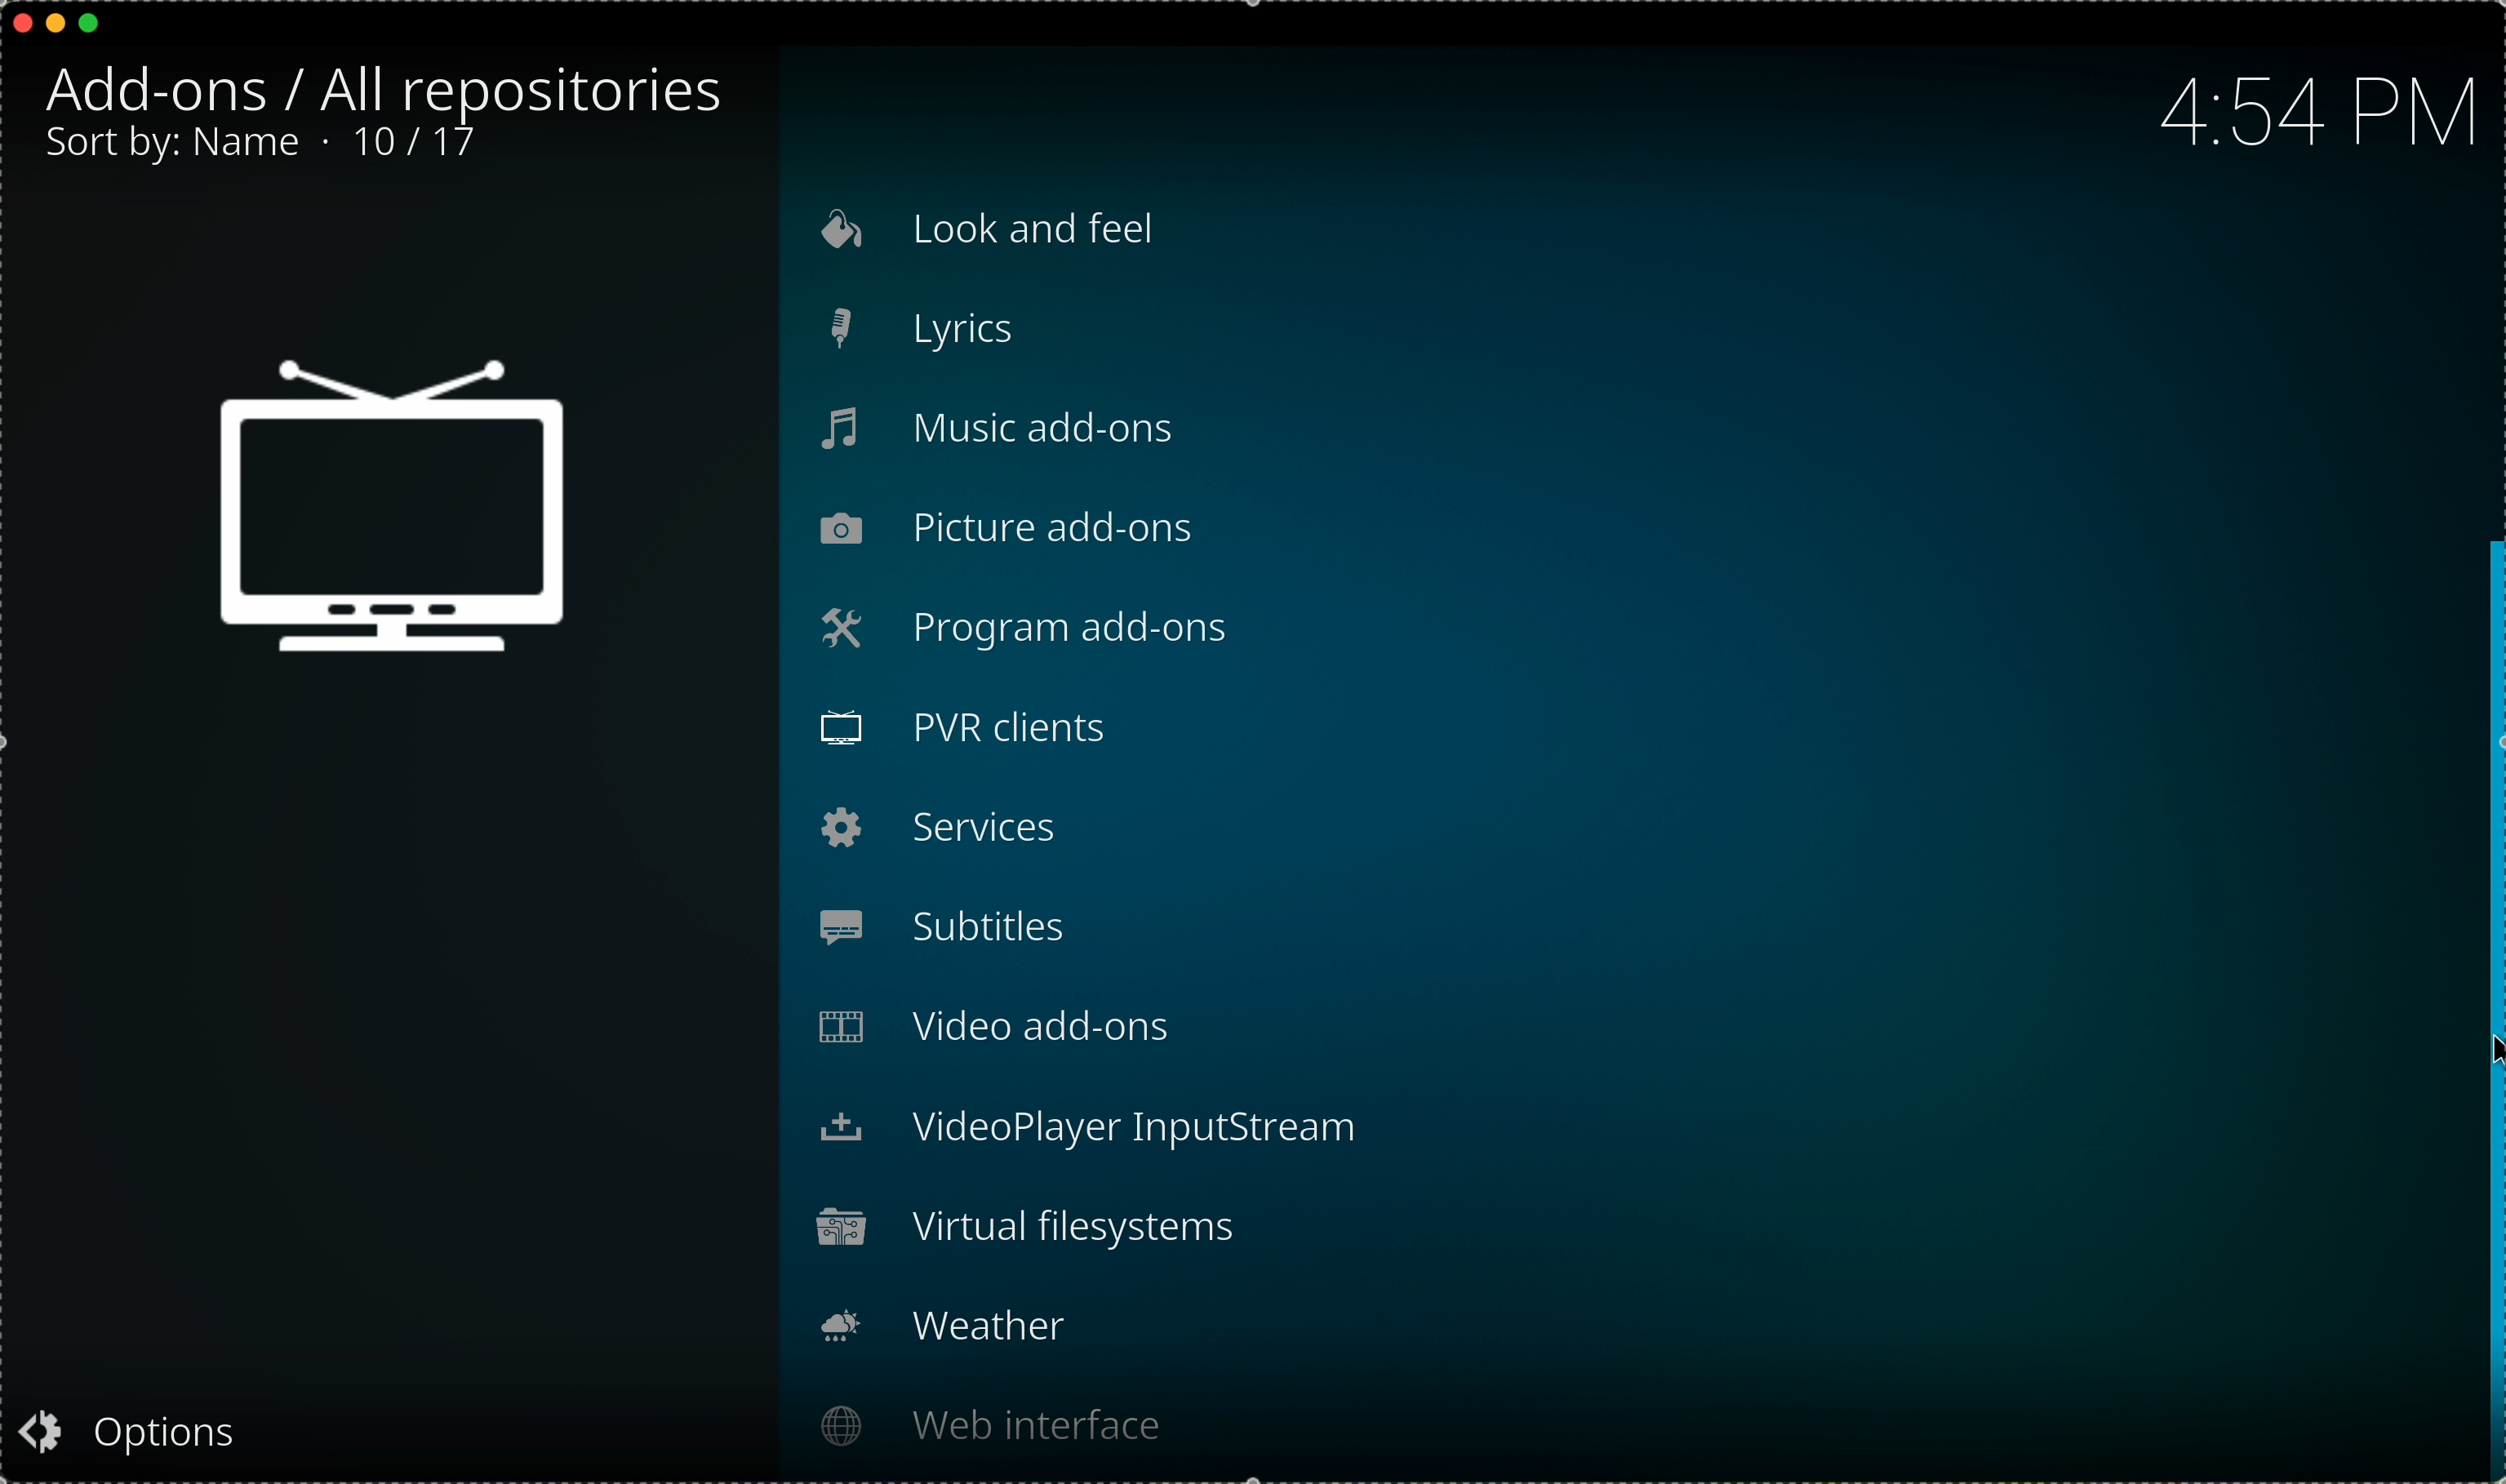  I want to click on add-ons, so click(171, 93).